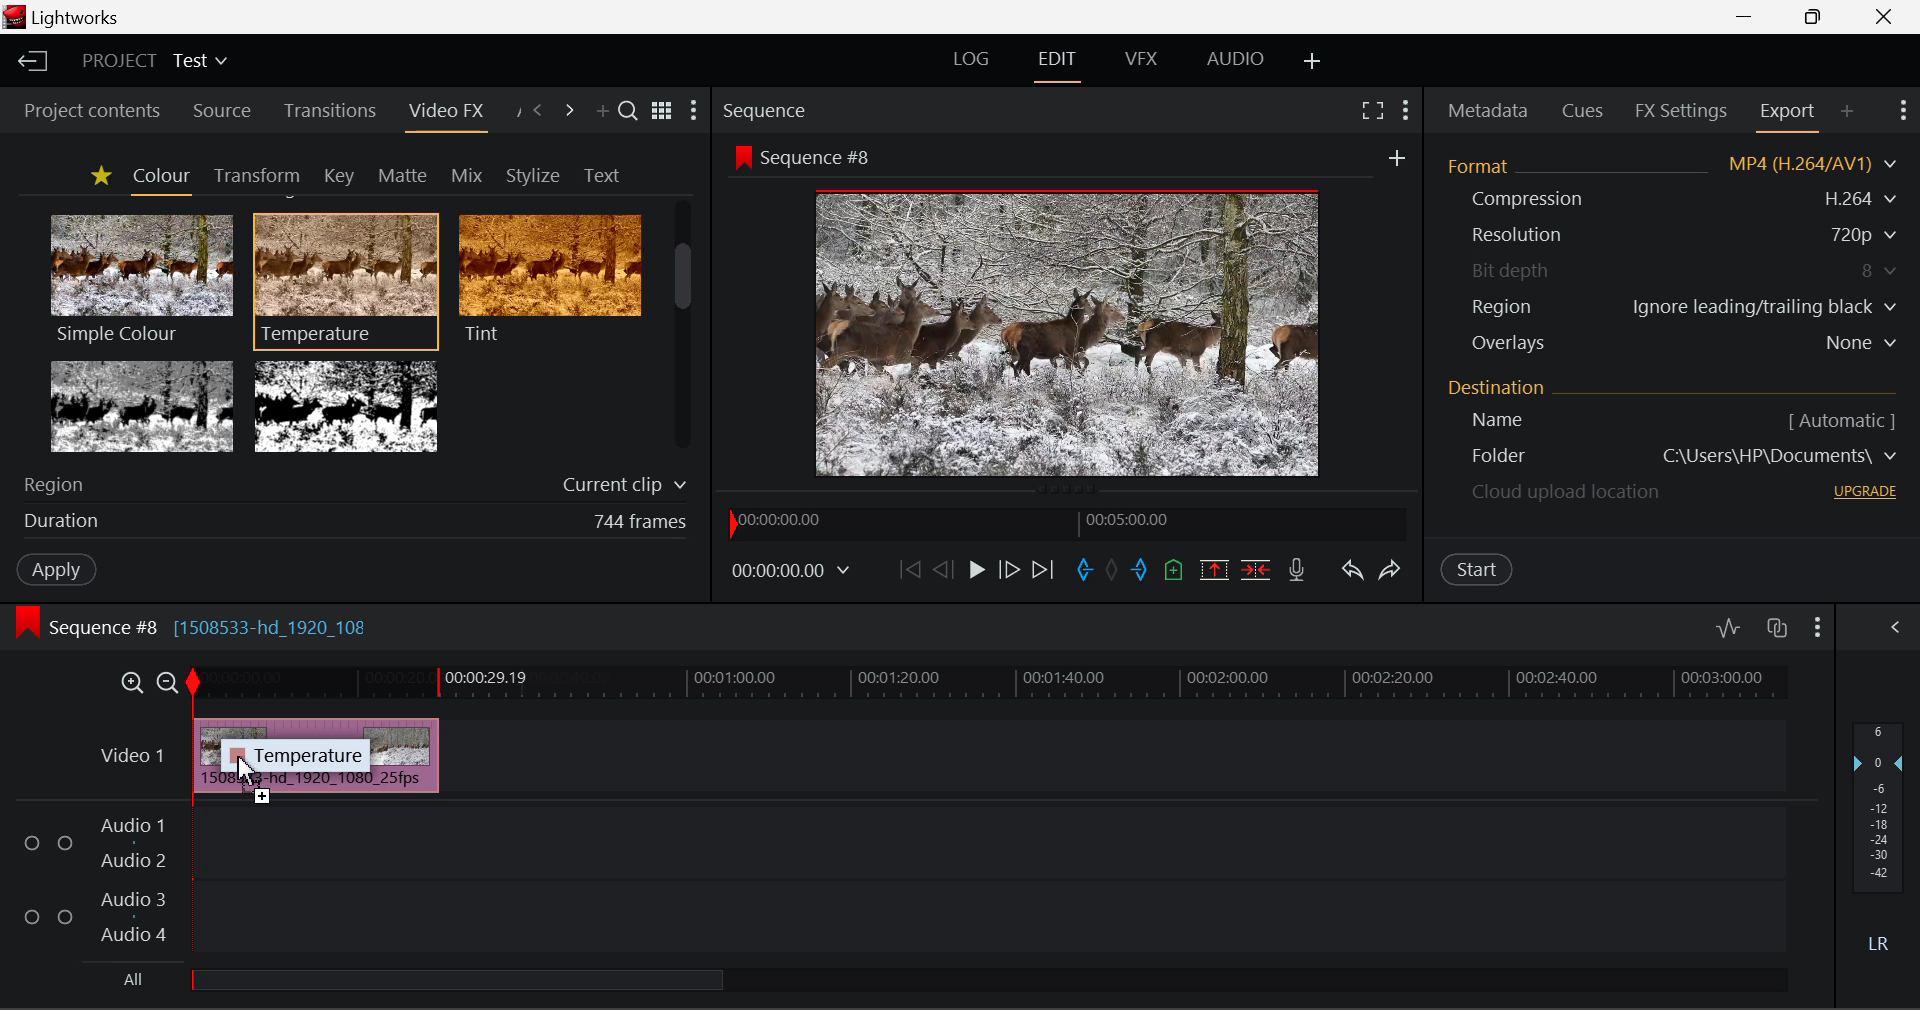 This screenshot has height=1010, width=1920. What do you see at coordinates (1681, 110) in the screenshot?
I see `FX Settings` at bounding box center [1681, 110].